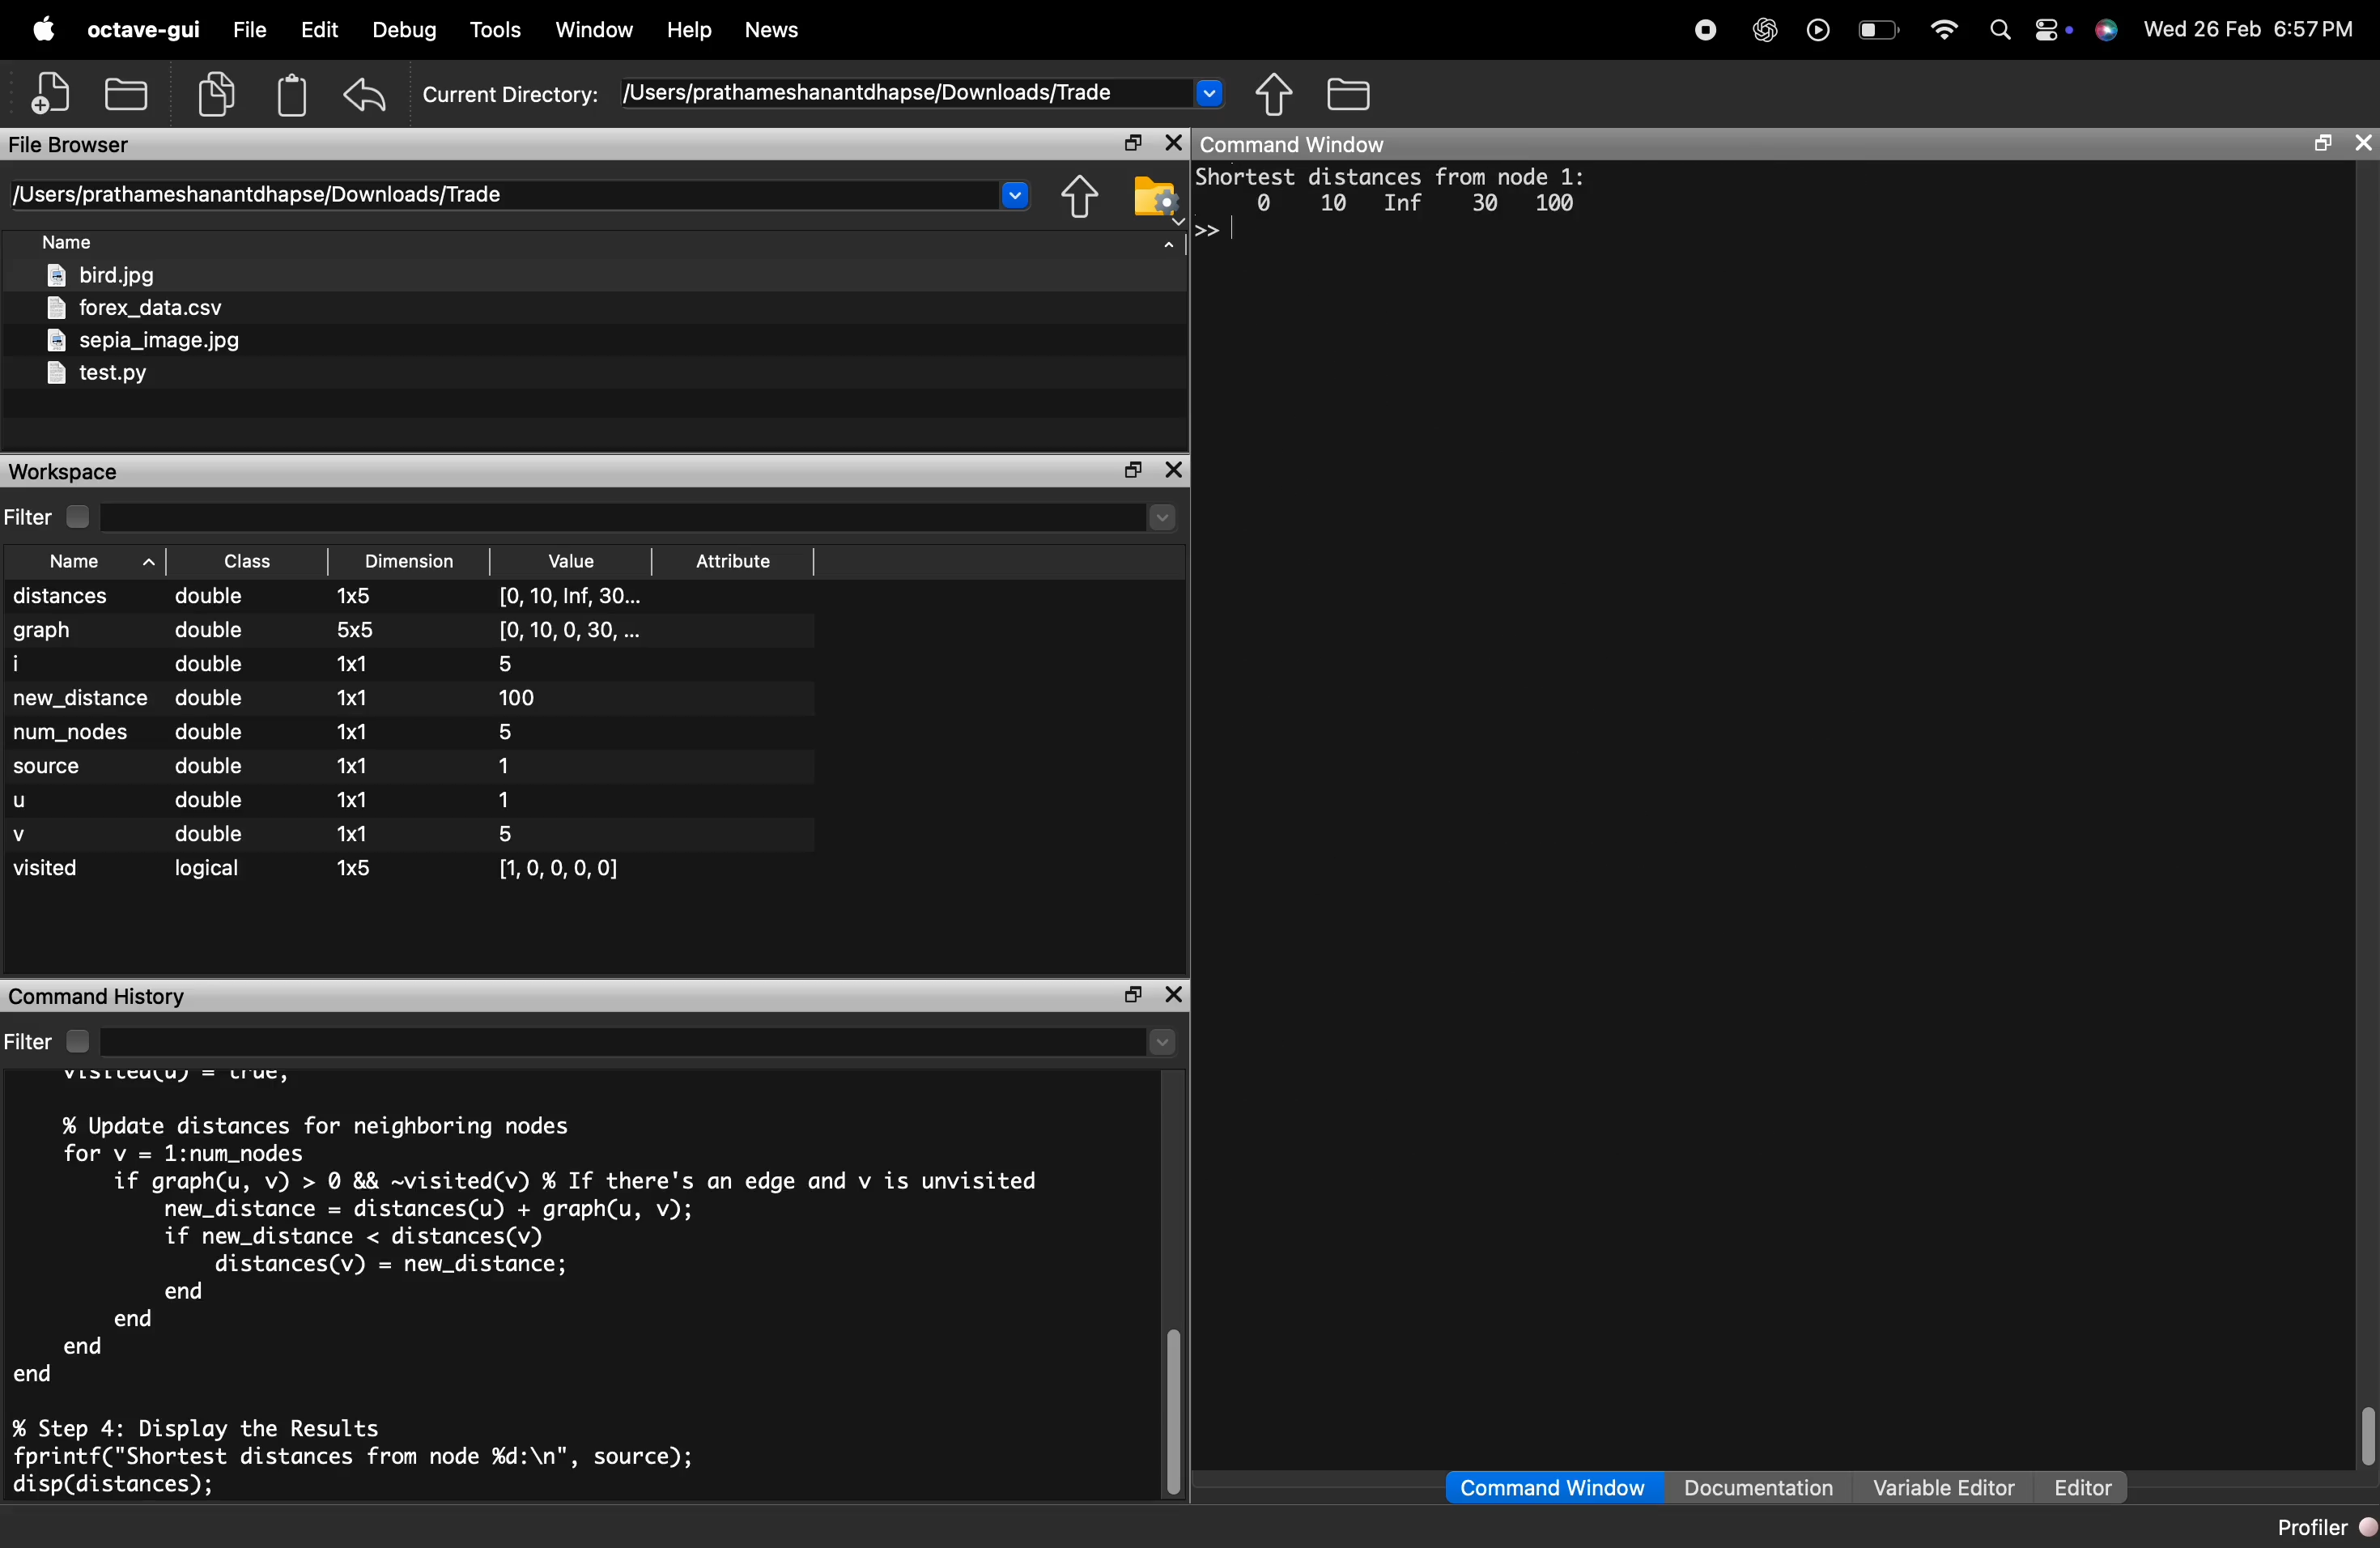  Describe the element at coordinates (1176, 1409) in the screenshot. I see `vertical scrollbar` at that location.